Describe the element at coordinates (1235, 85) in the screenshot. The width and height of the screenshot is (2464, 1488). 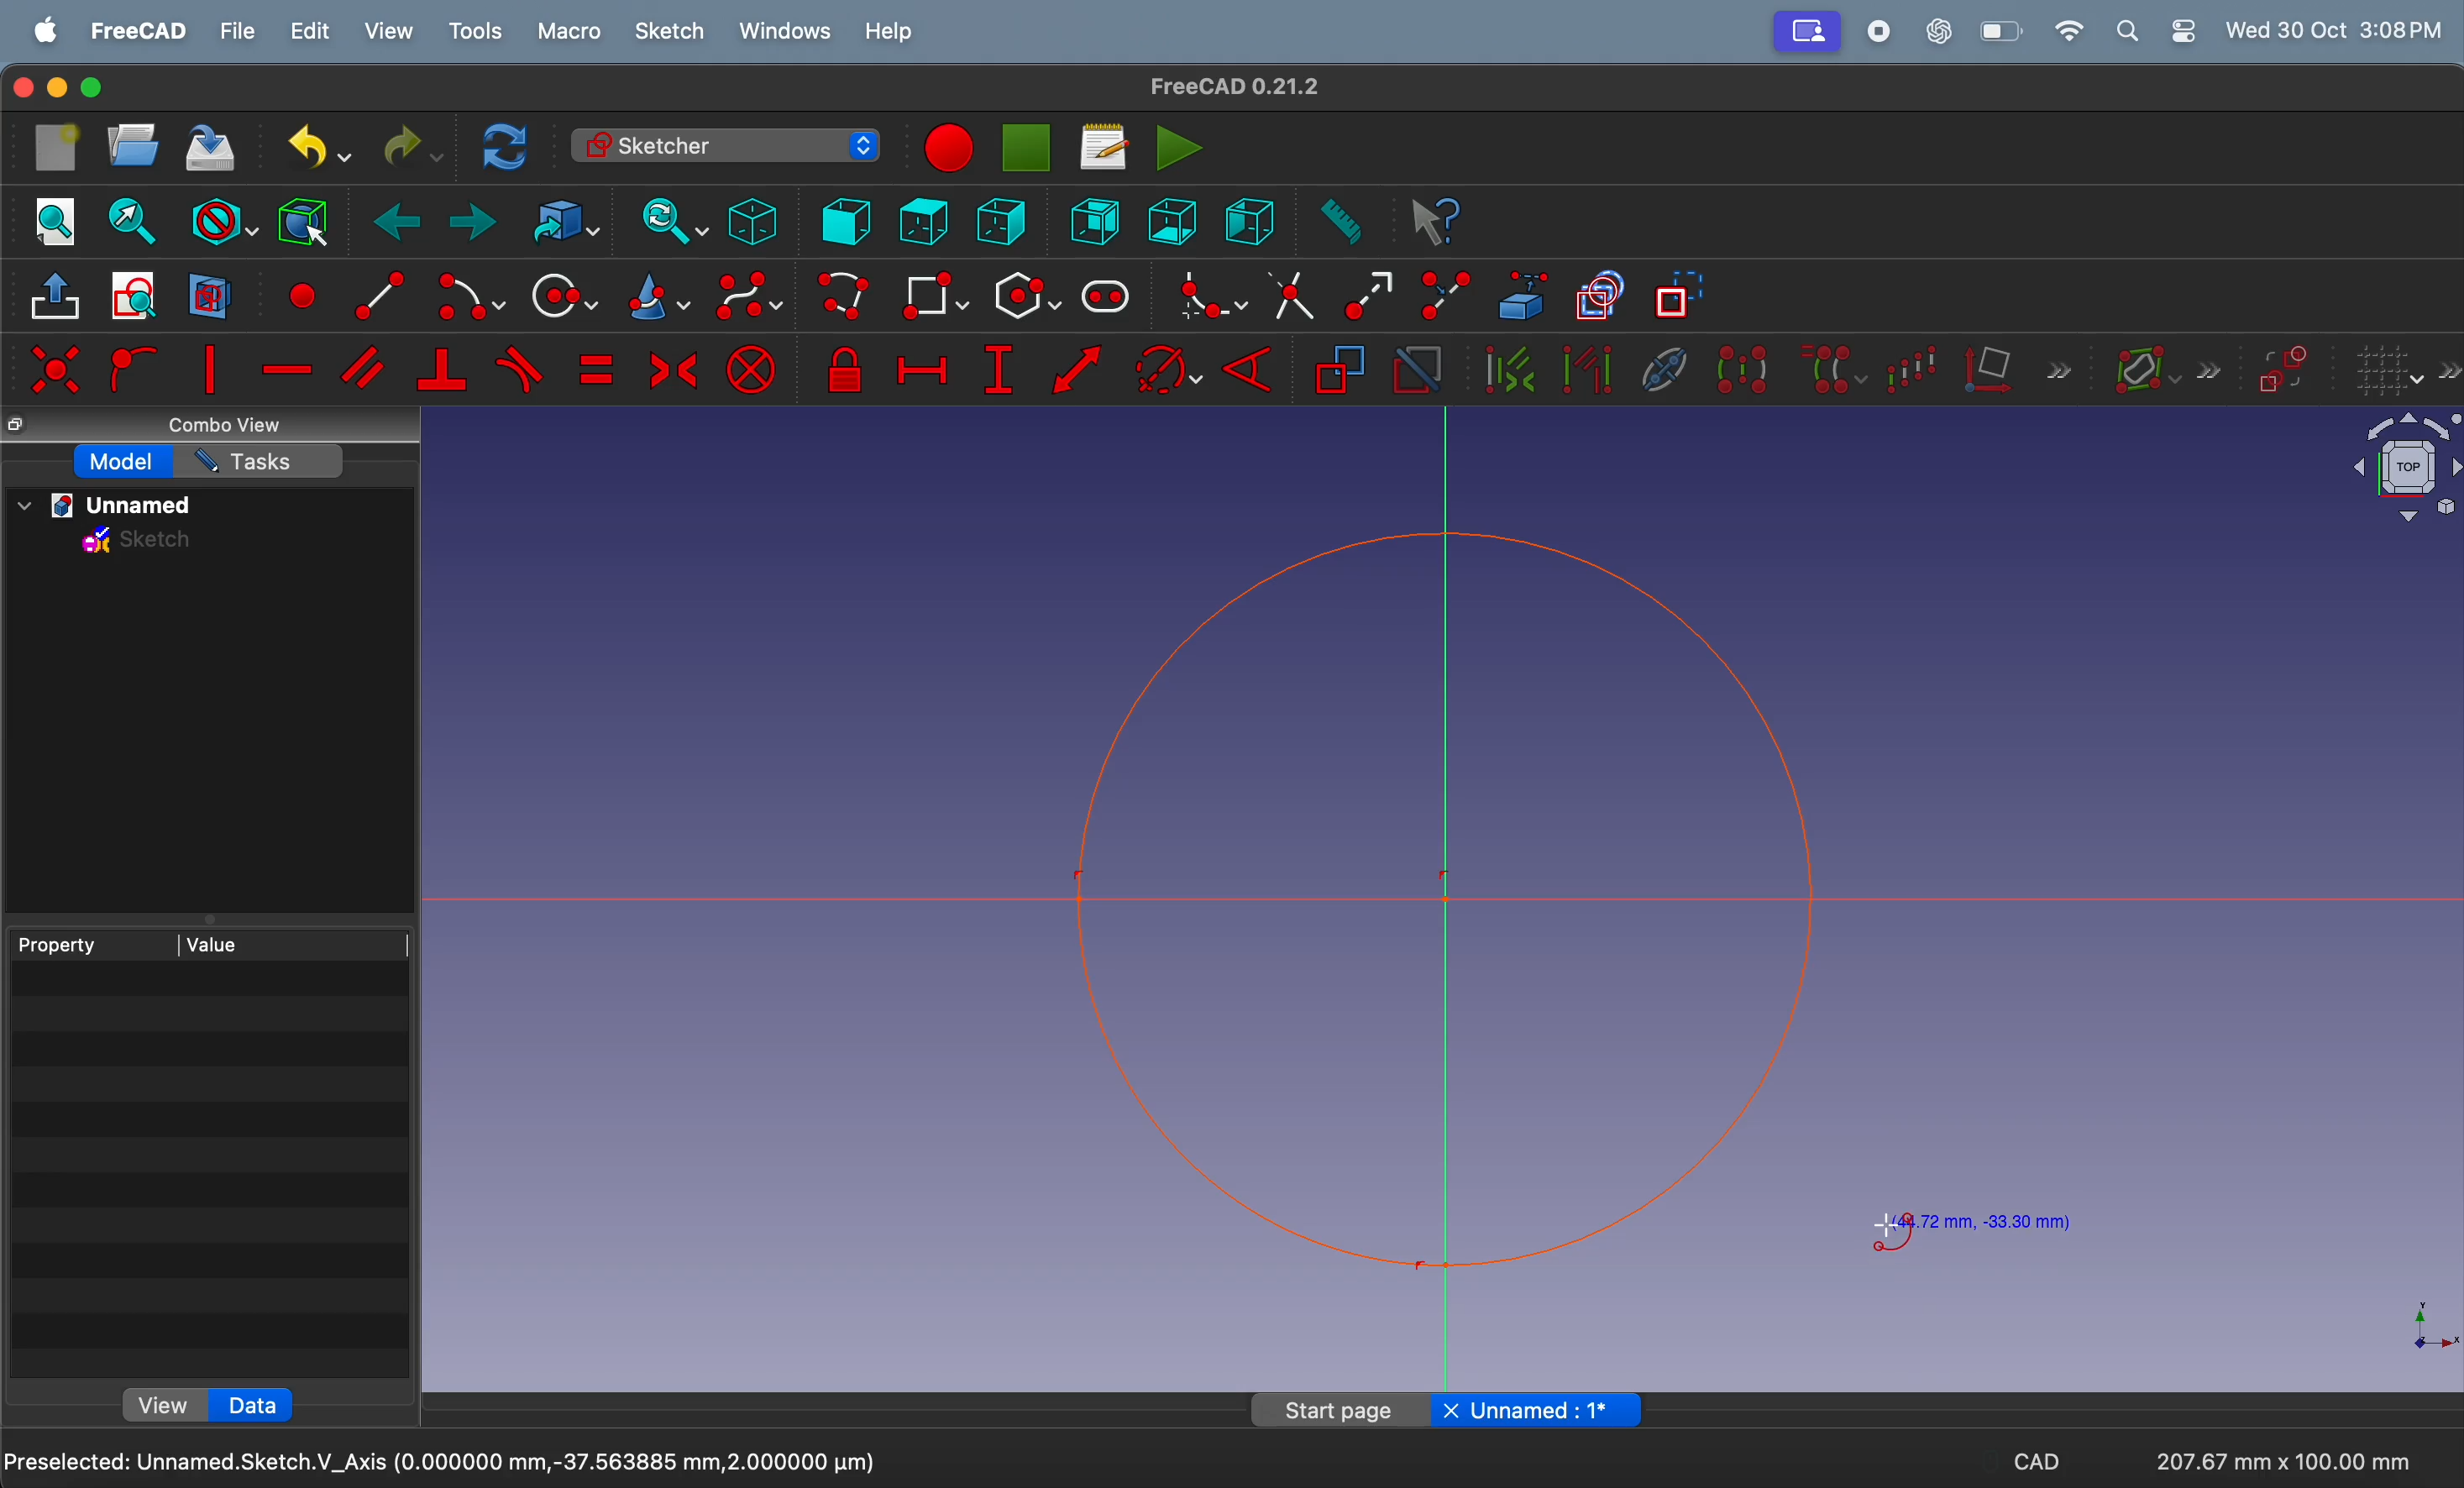
I see `FreeCAD 0.21.2` at that location.